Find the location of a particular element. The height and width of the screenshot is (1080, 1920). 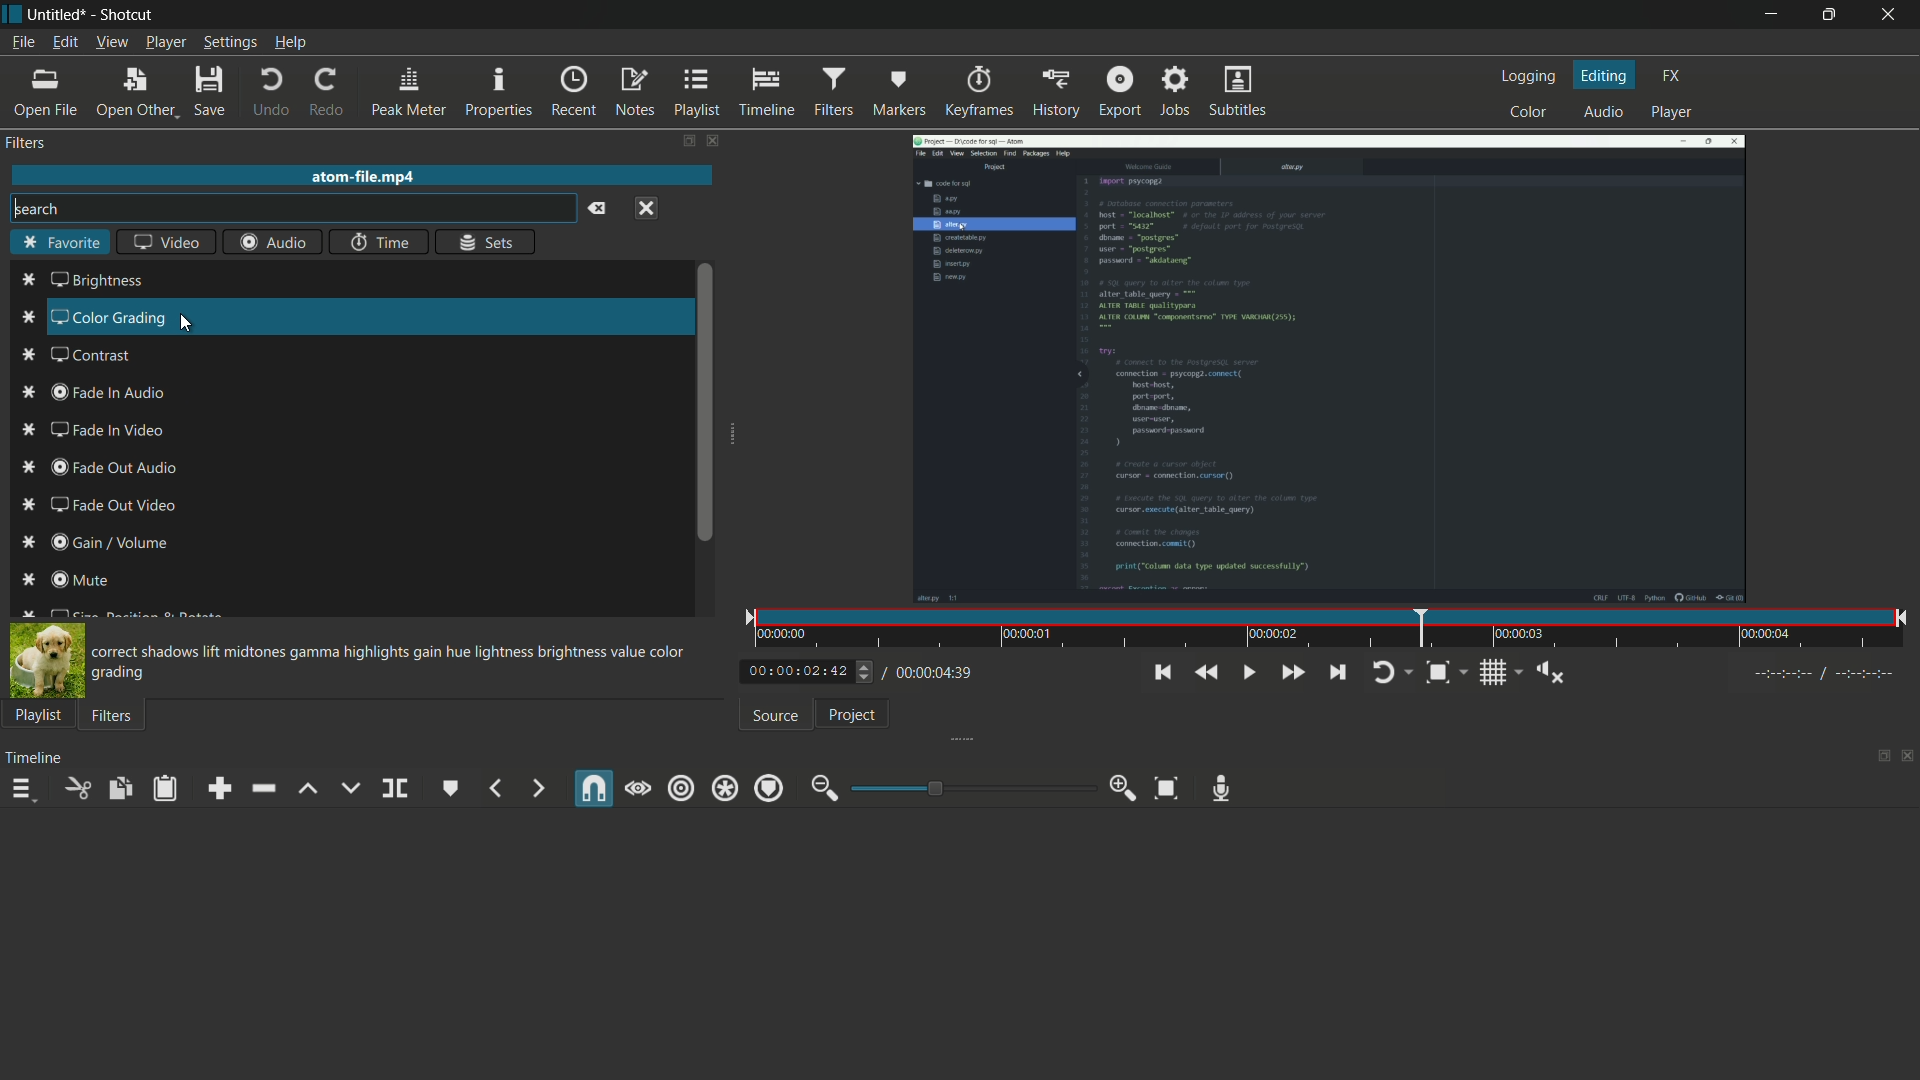

cursor is located at coordinates (188, 325).